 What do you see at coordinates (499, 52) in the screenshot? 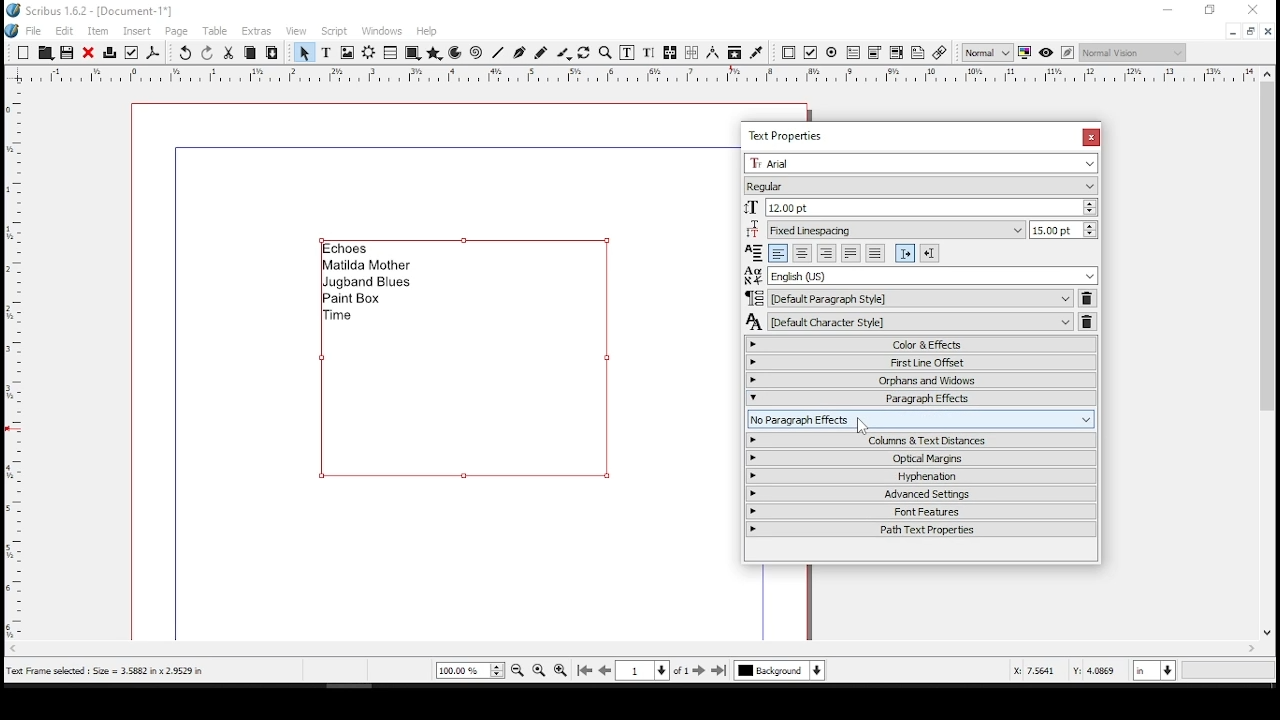
I see `line` at bounding box center [499, 52].